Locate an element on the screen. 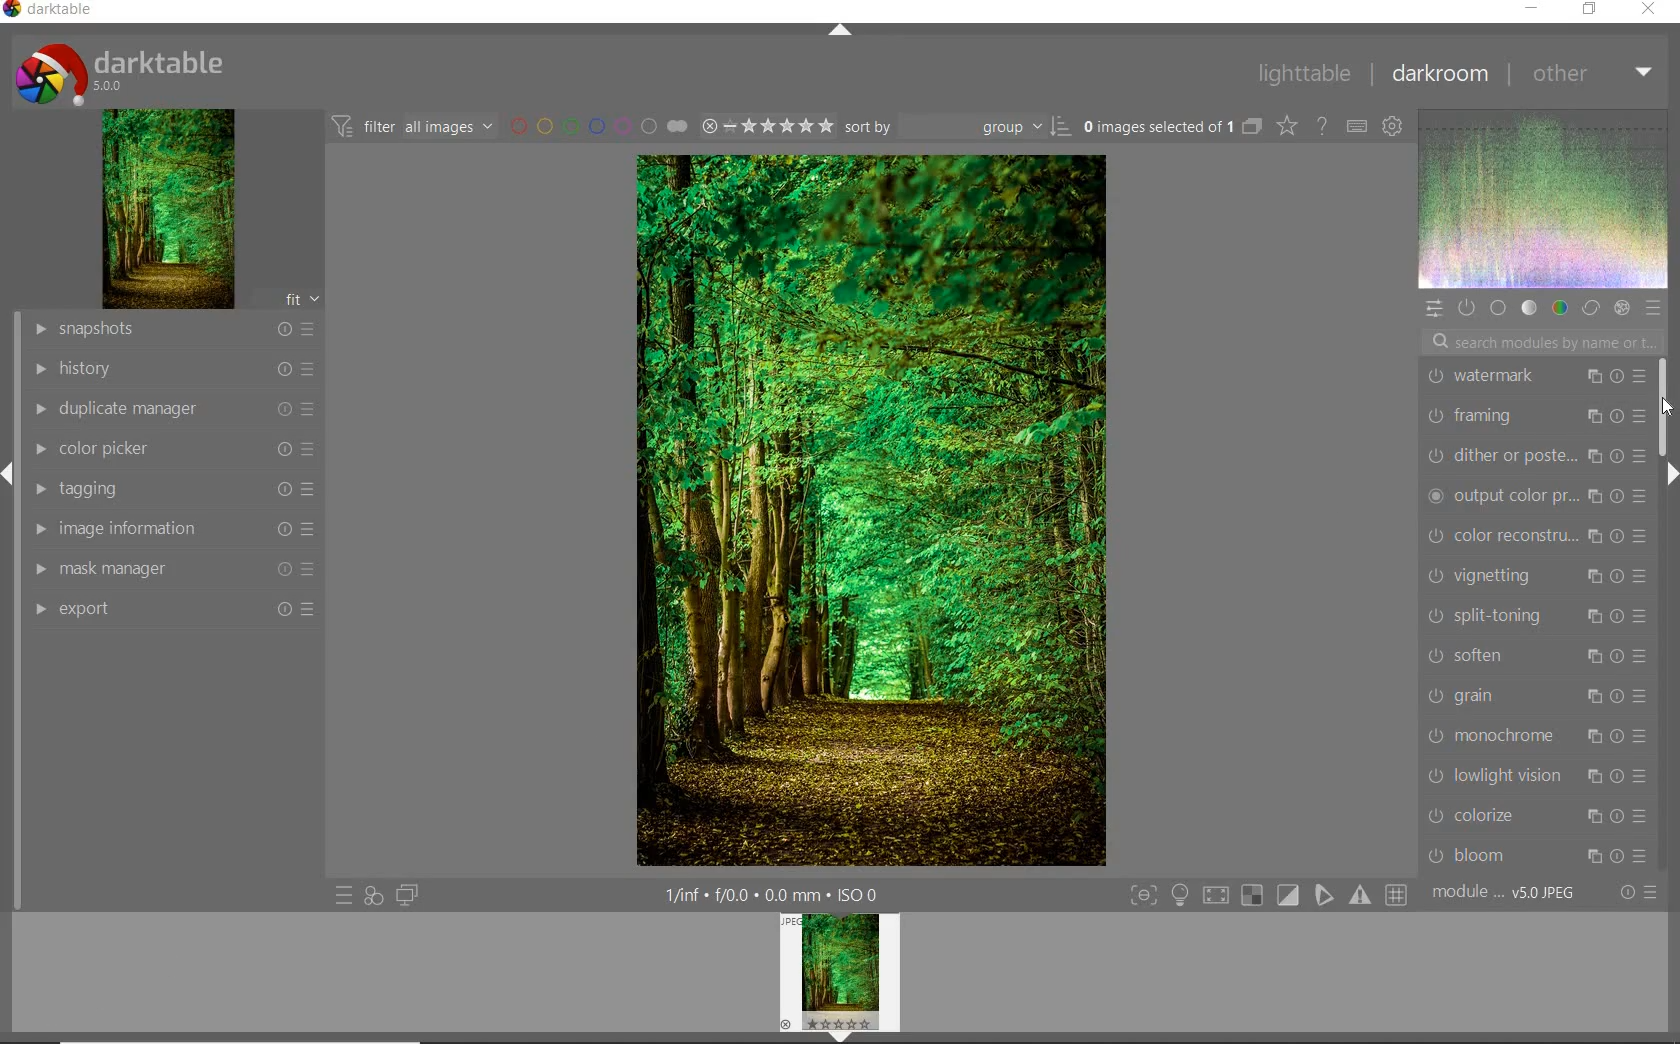 This screenshot has height=1044, width=1680. IMAGE INFORMATION is located at coordinates (176, 531).